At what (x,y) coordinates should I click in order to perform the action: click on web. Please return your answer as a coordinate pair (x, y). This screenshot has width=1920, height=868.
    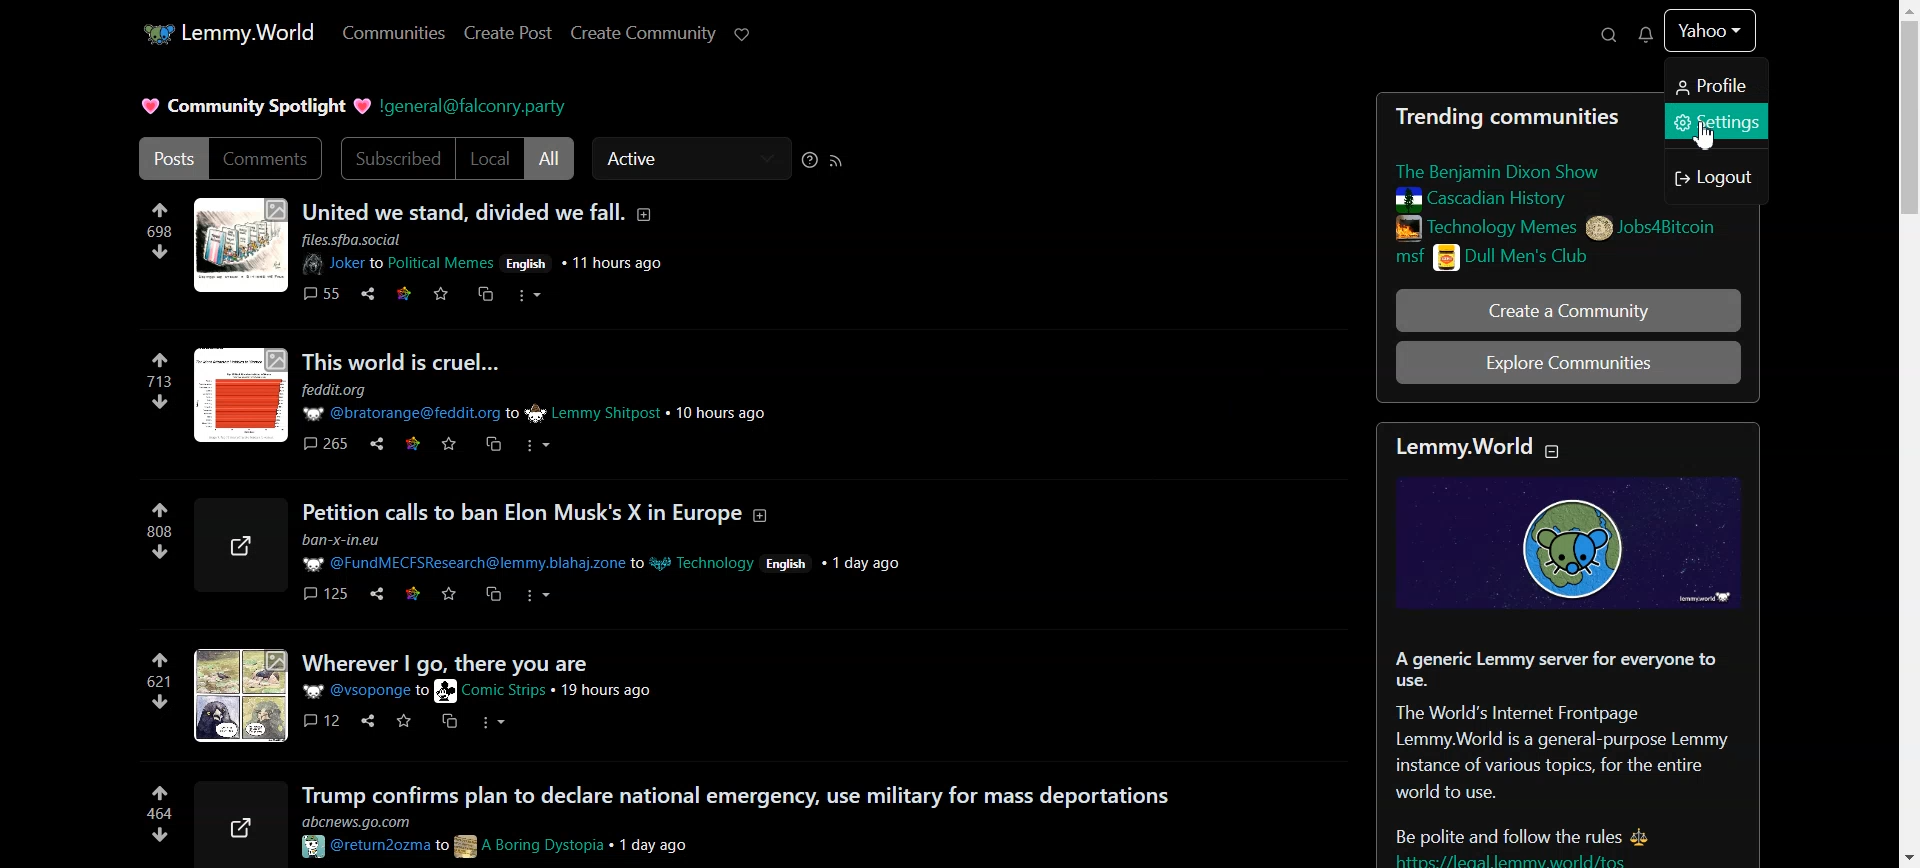
    Looking at the image, I should click on (413, 605).